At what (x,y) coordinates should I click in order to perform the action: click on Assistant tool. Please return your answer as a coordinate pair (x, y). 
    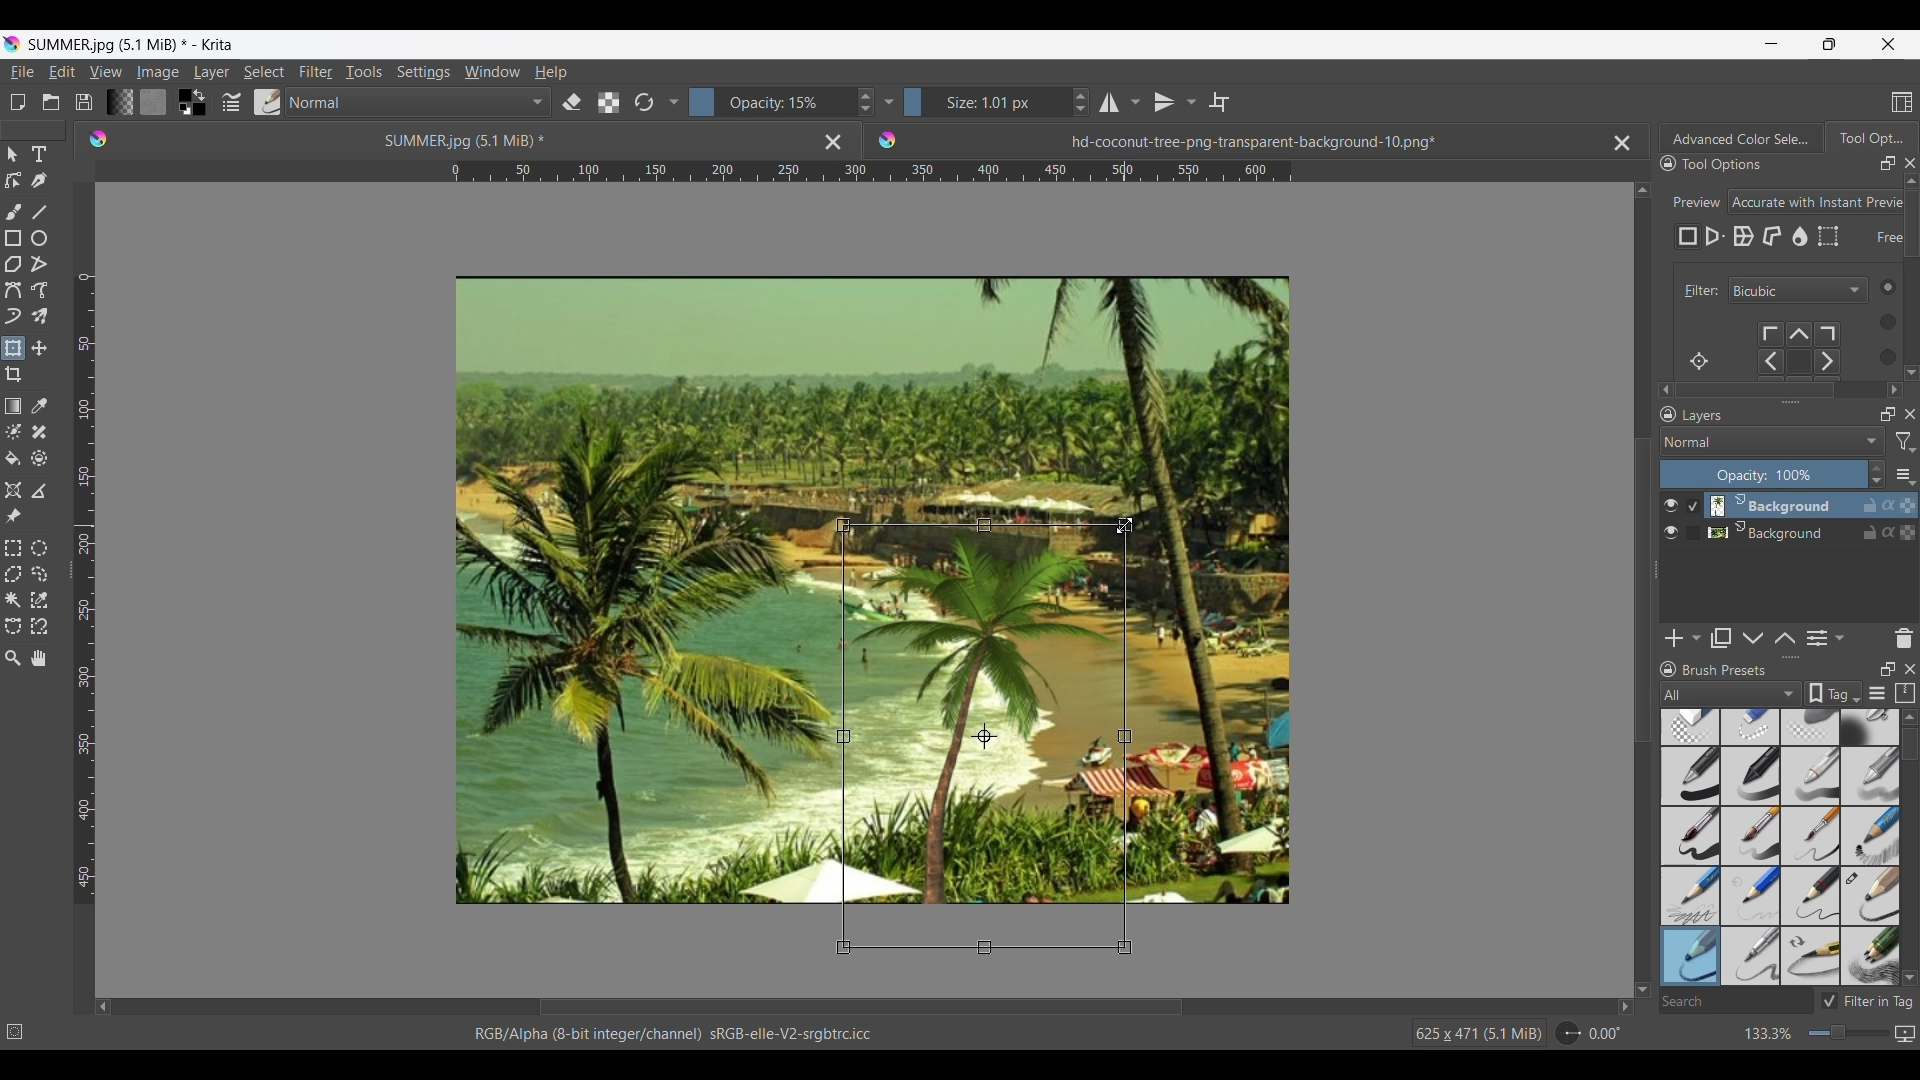
    Looking at the image, I should click on (13, 490).